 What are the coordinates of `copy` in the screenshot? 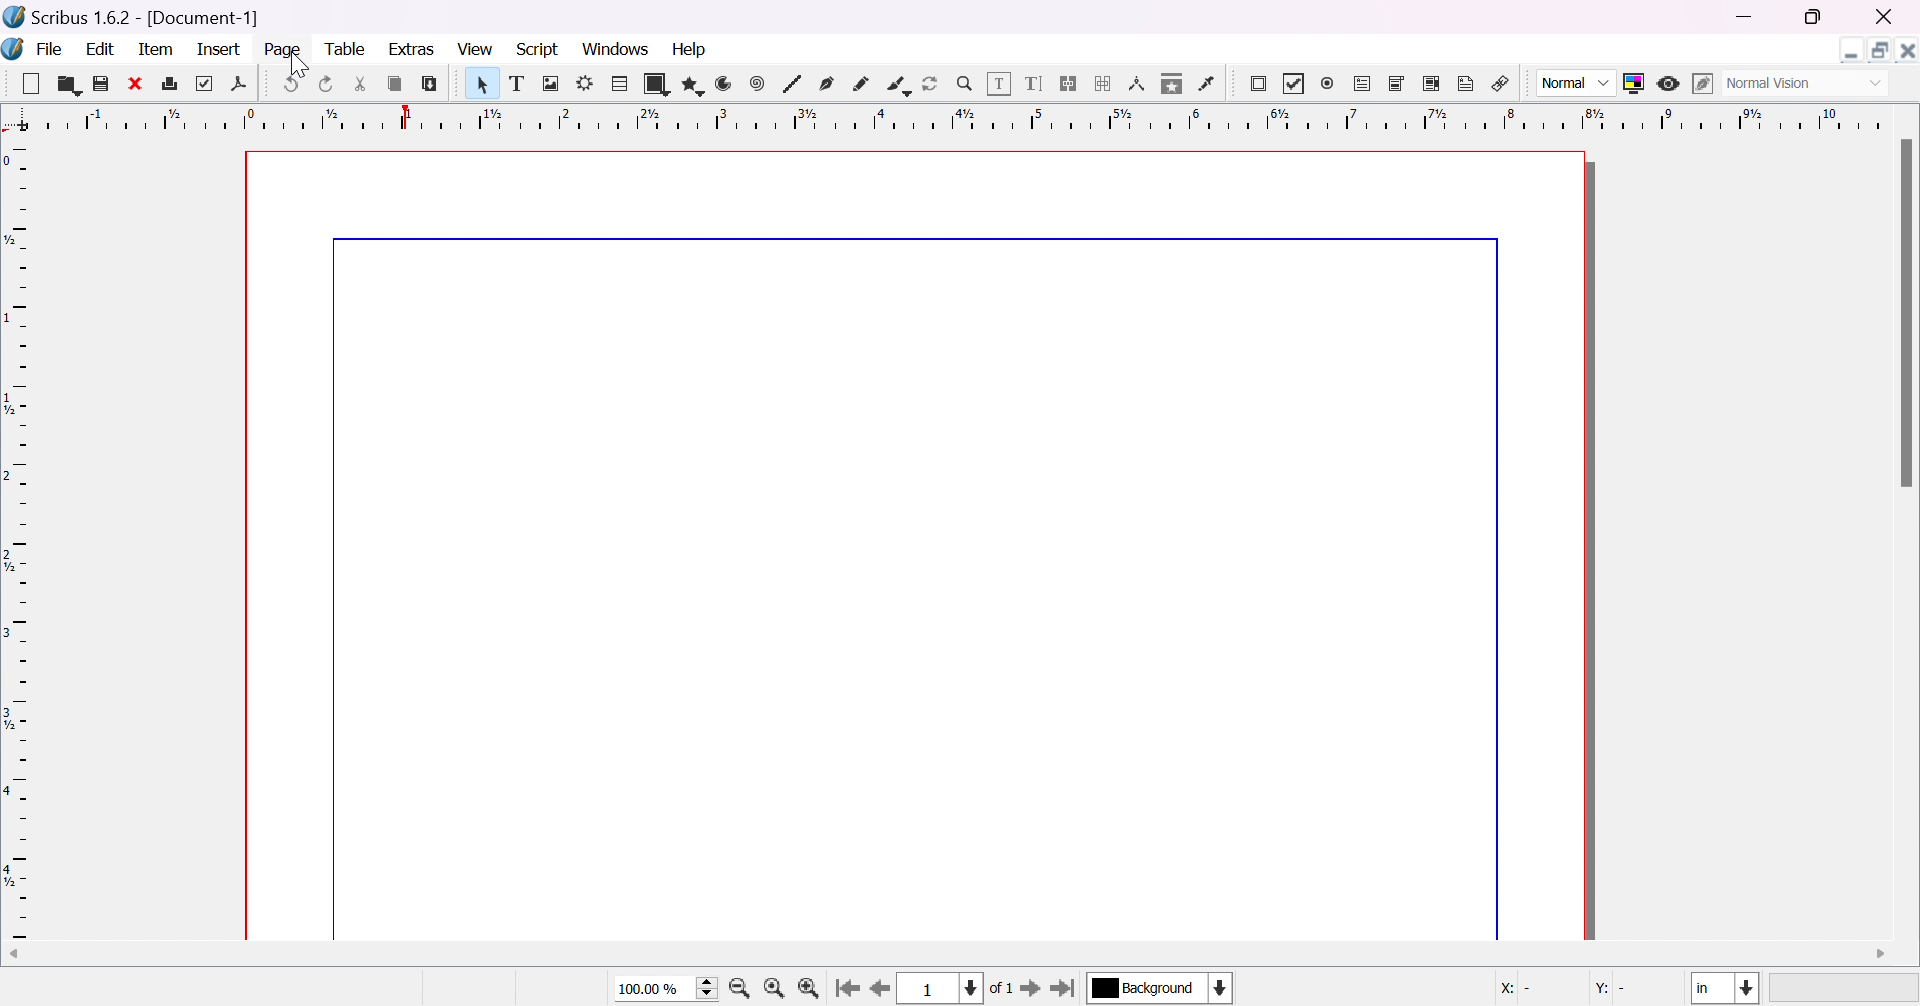 It's located at (397, 83).